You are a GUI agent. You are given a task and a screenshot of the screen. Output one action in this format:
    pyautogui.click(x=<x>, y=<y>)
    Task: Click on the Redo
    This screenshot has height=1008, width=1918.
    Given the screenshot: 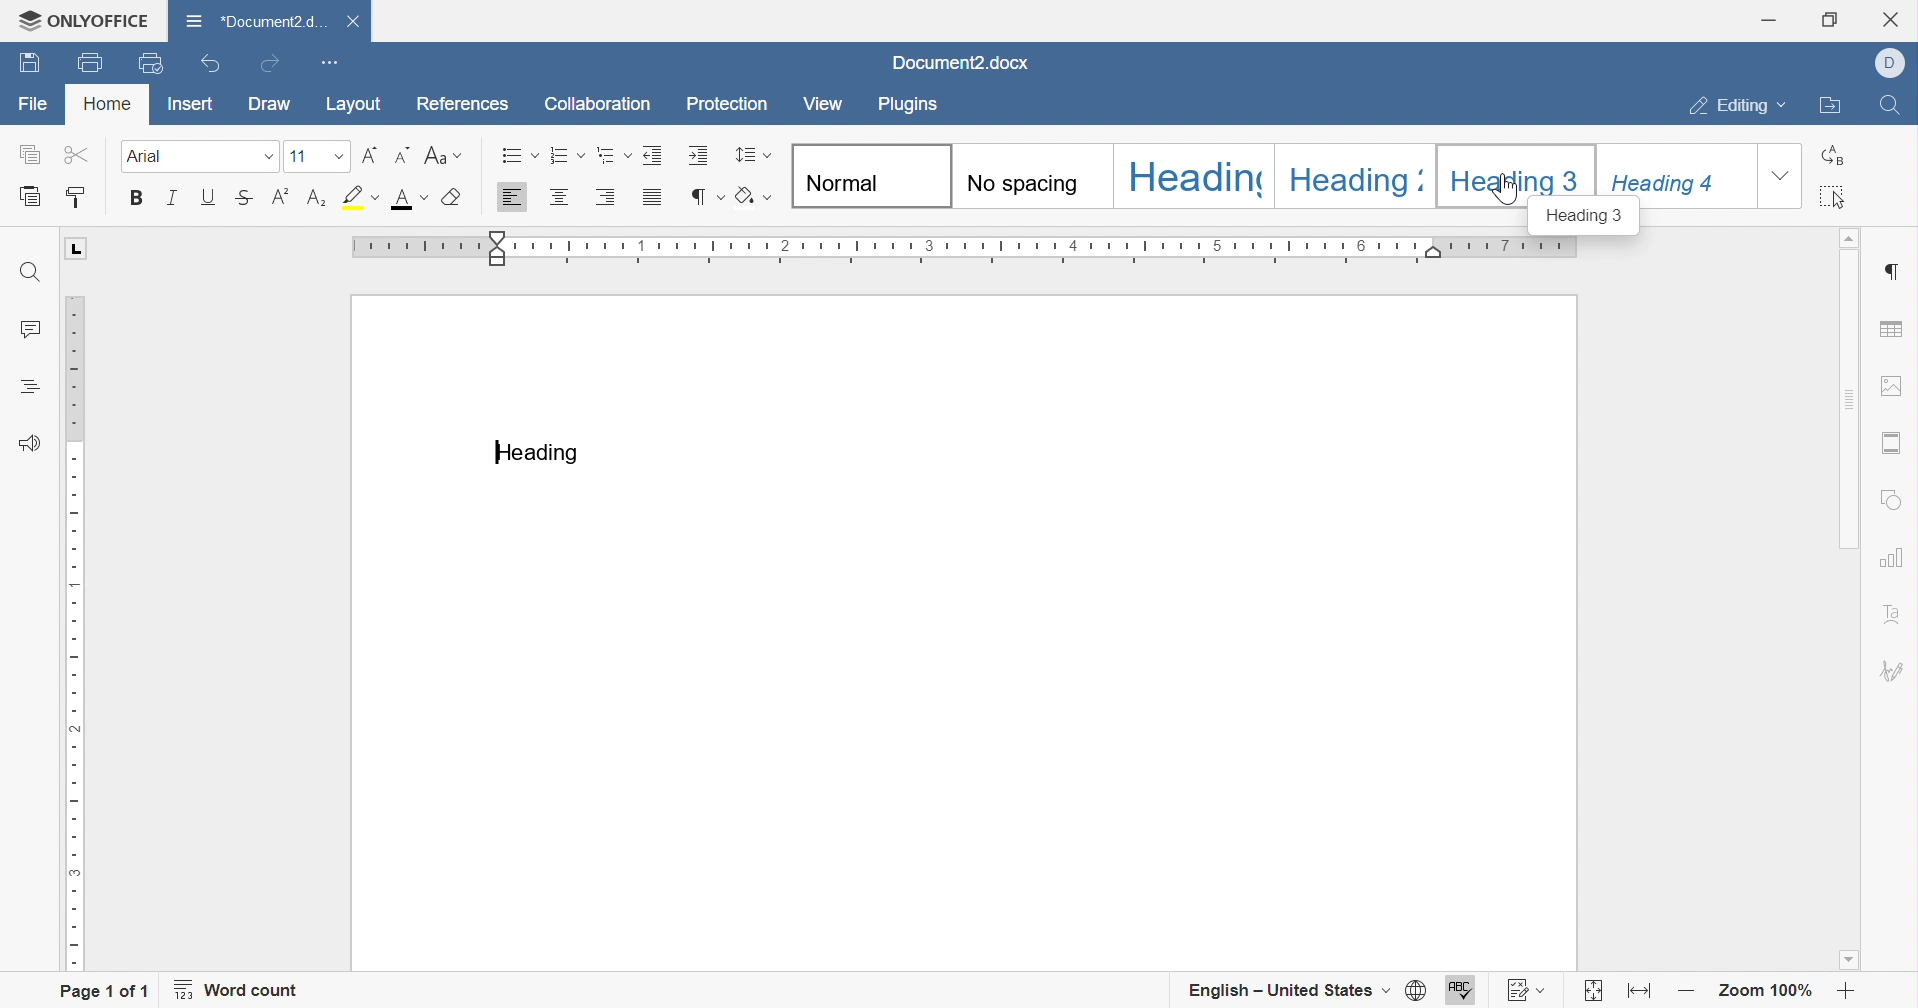 What is the action you would take?
    pyautogui.click(x=270, y=62)
    